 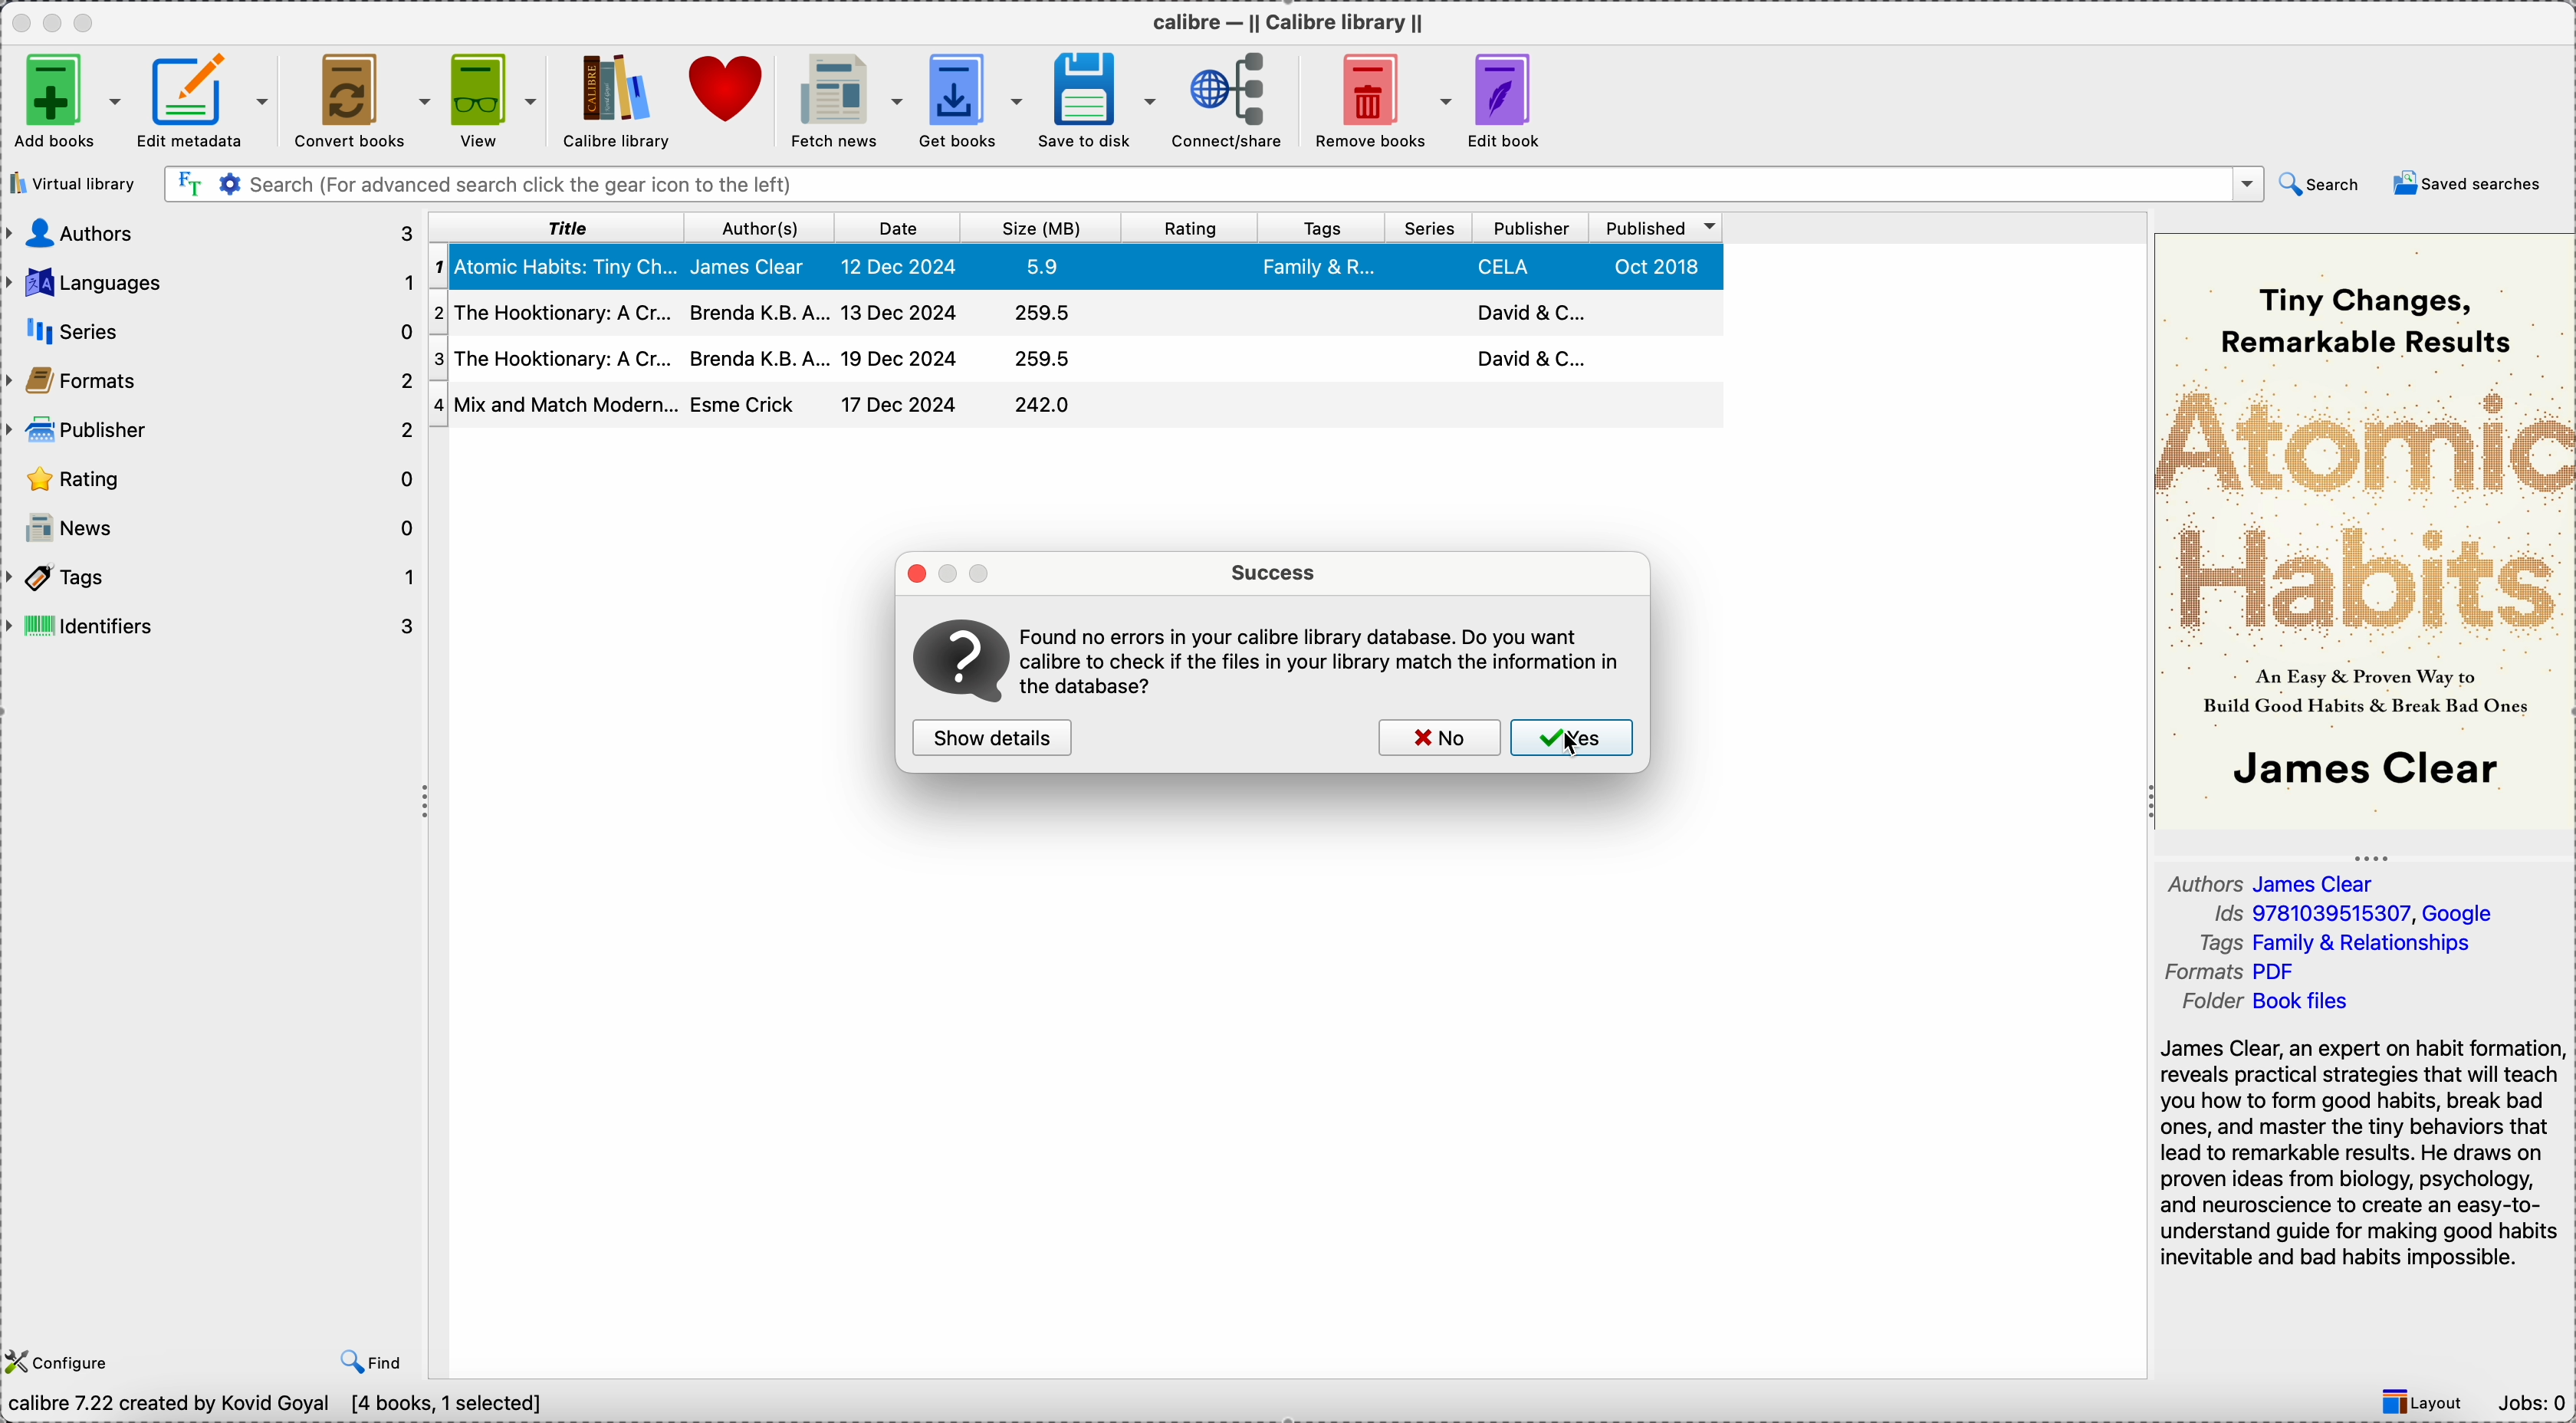 What do you see at coordinates (494, 101) in the screenshot?
I see `view` at bounding box center [494, 101].